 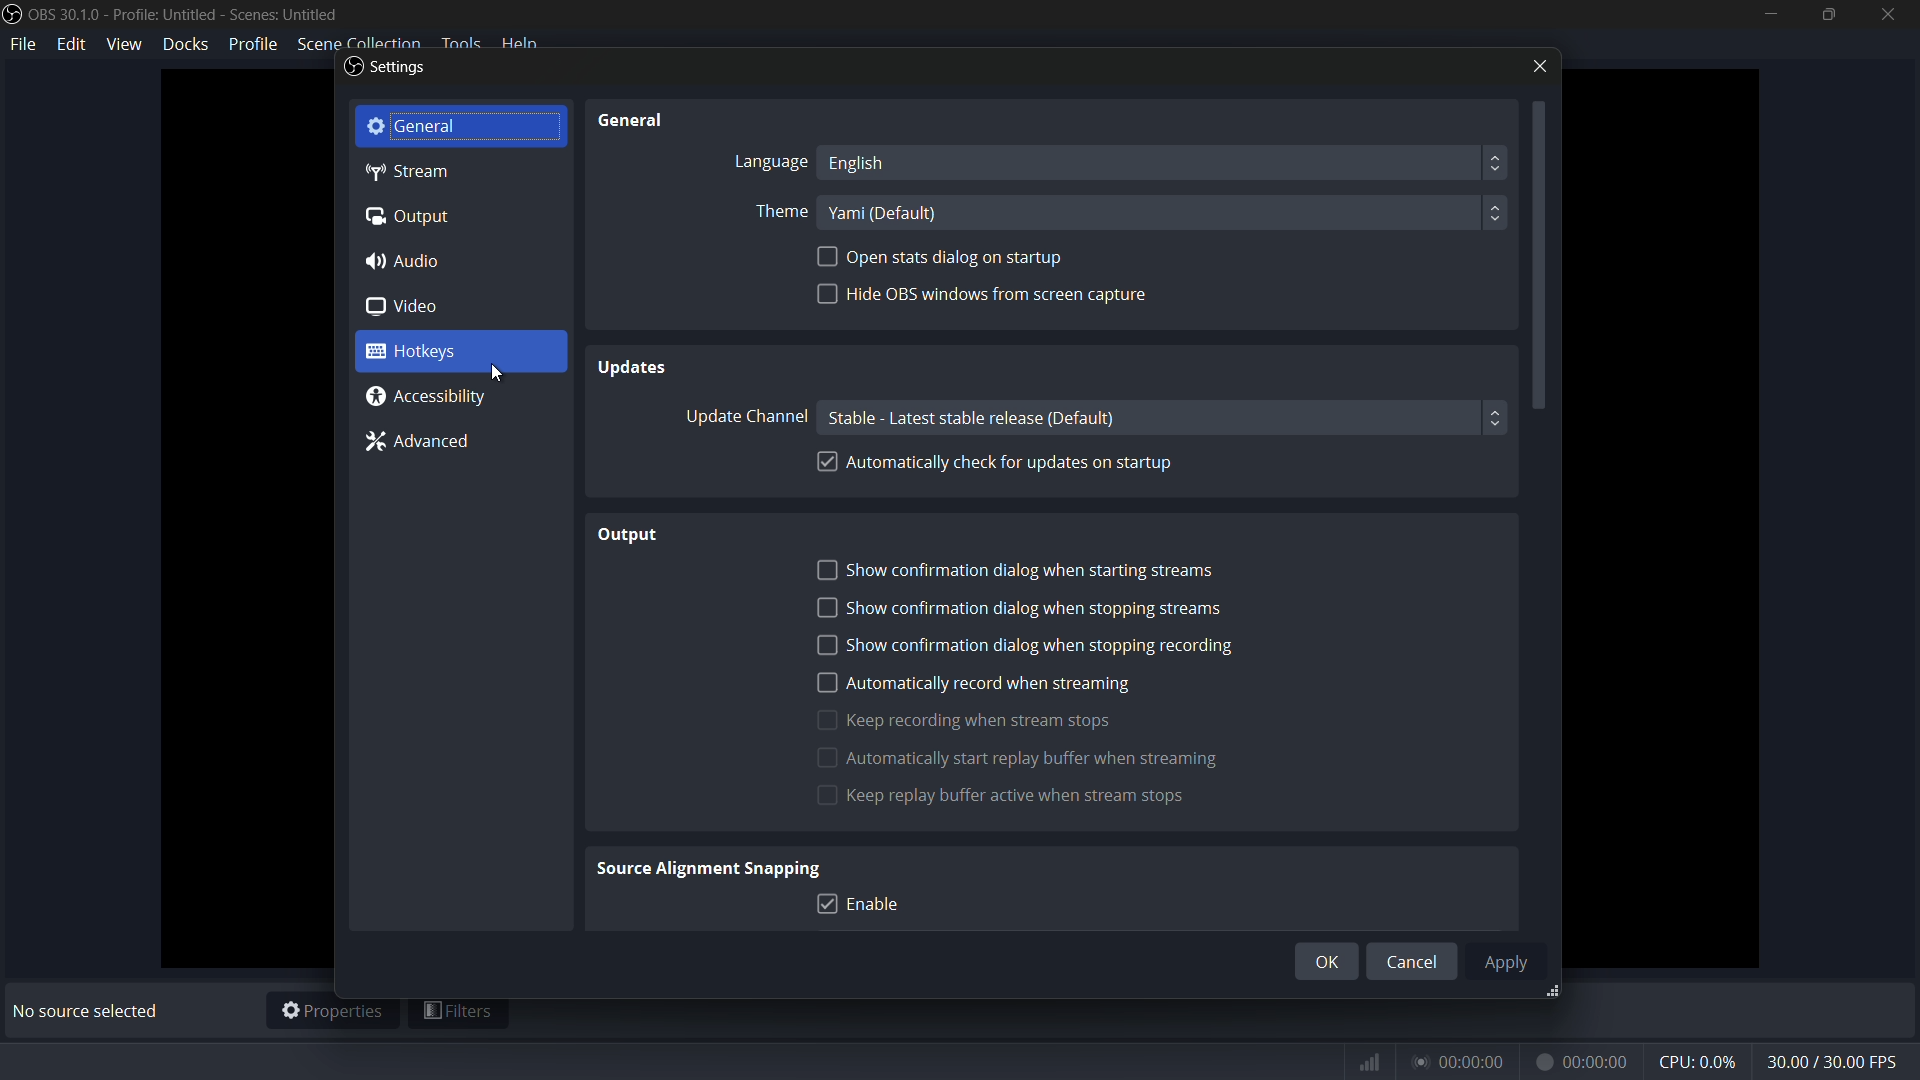 I want to click on cursor, so click(x=496, y=373).